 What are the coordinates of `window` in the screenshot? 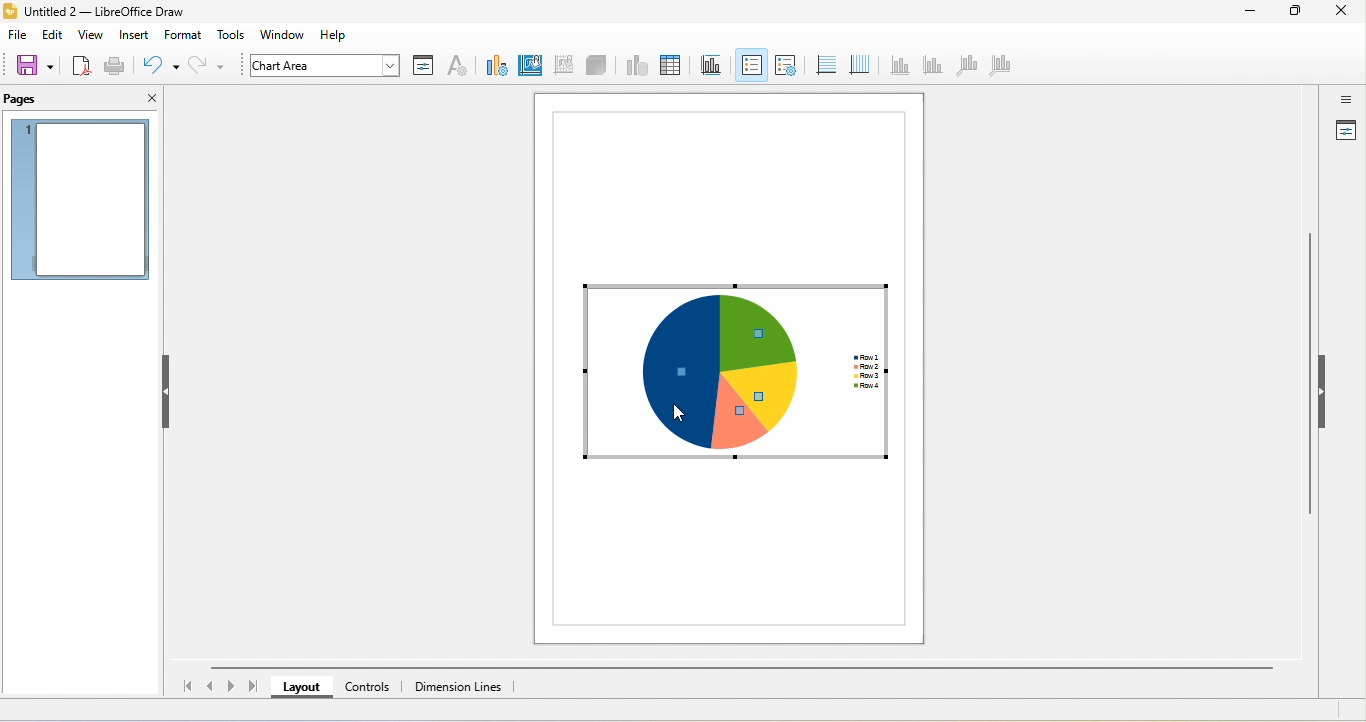 It's located at (288, 35).